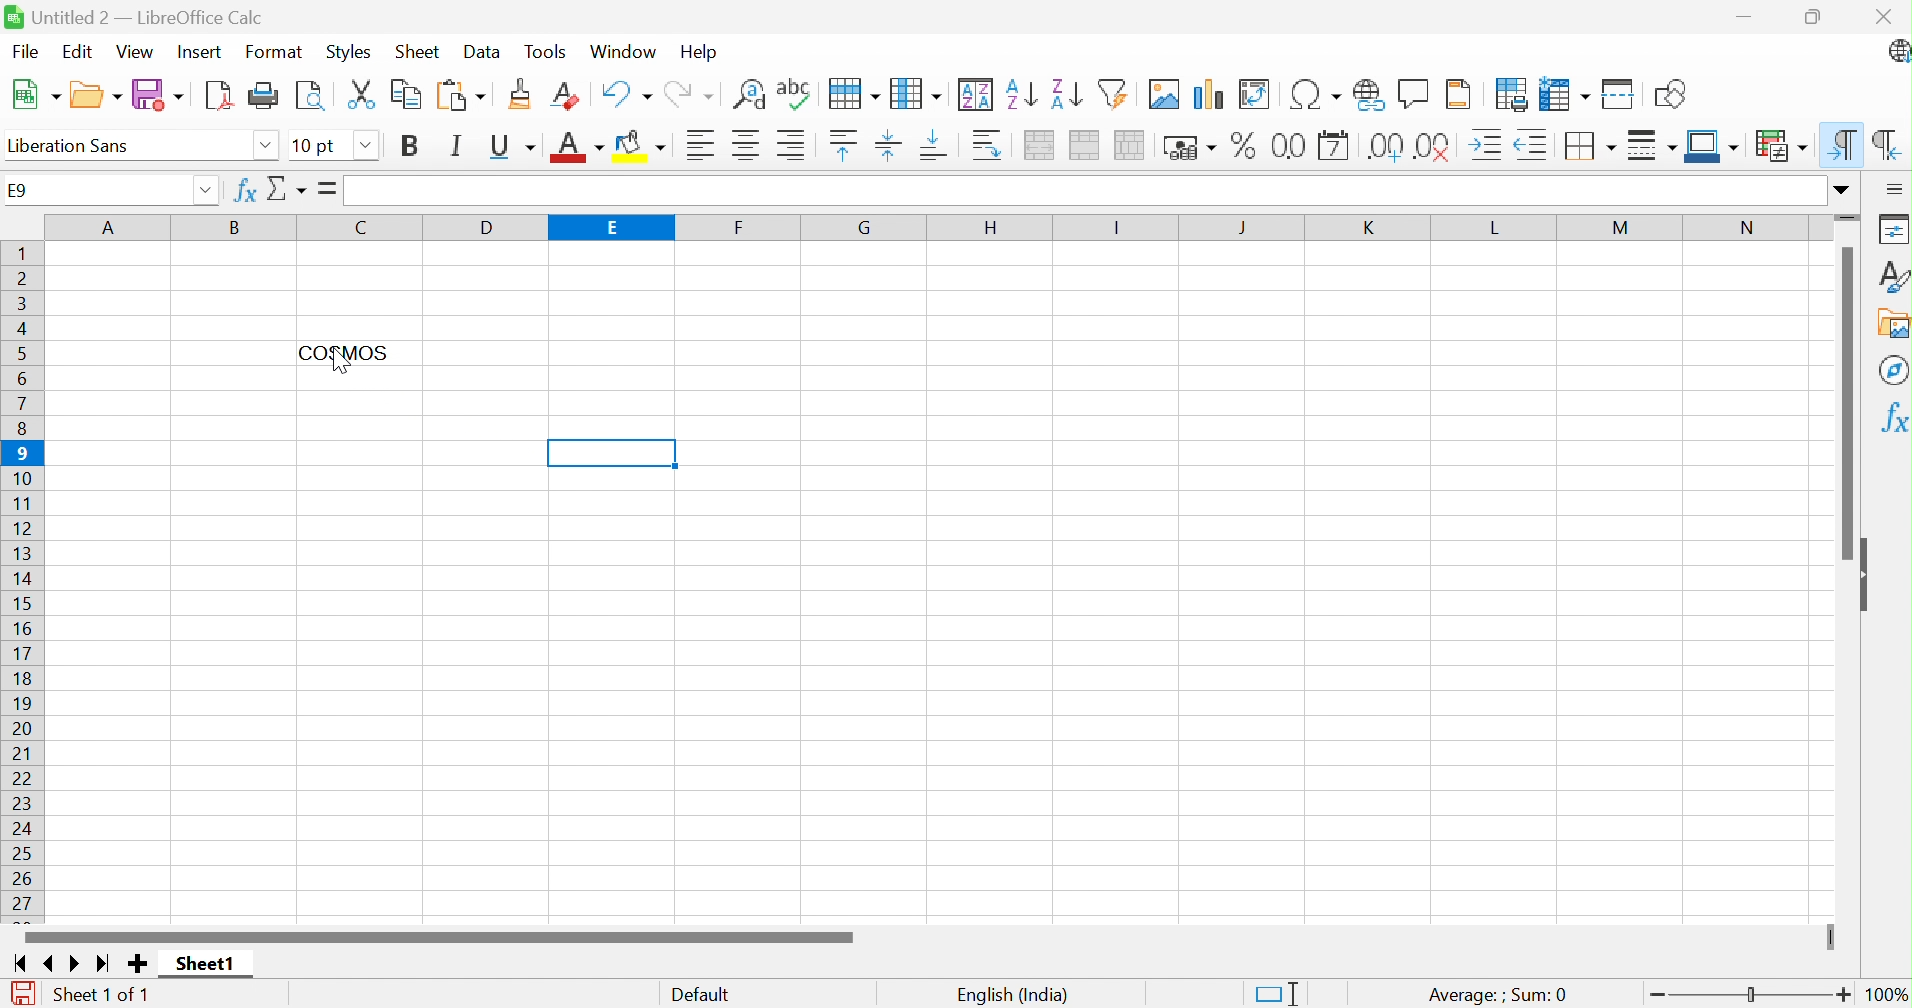 Image resolution: width=1912 pixels, height=1008 pixels. I want to click on Data, so click(482, 51).